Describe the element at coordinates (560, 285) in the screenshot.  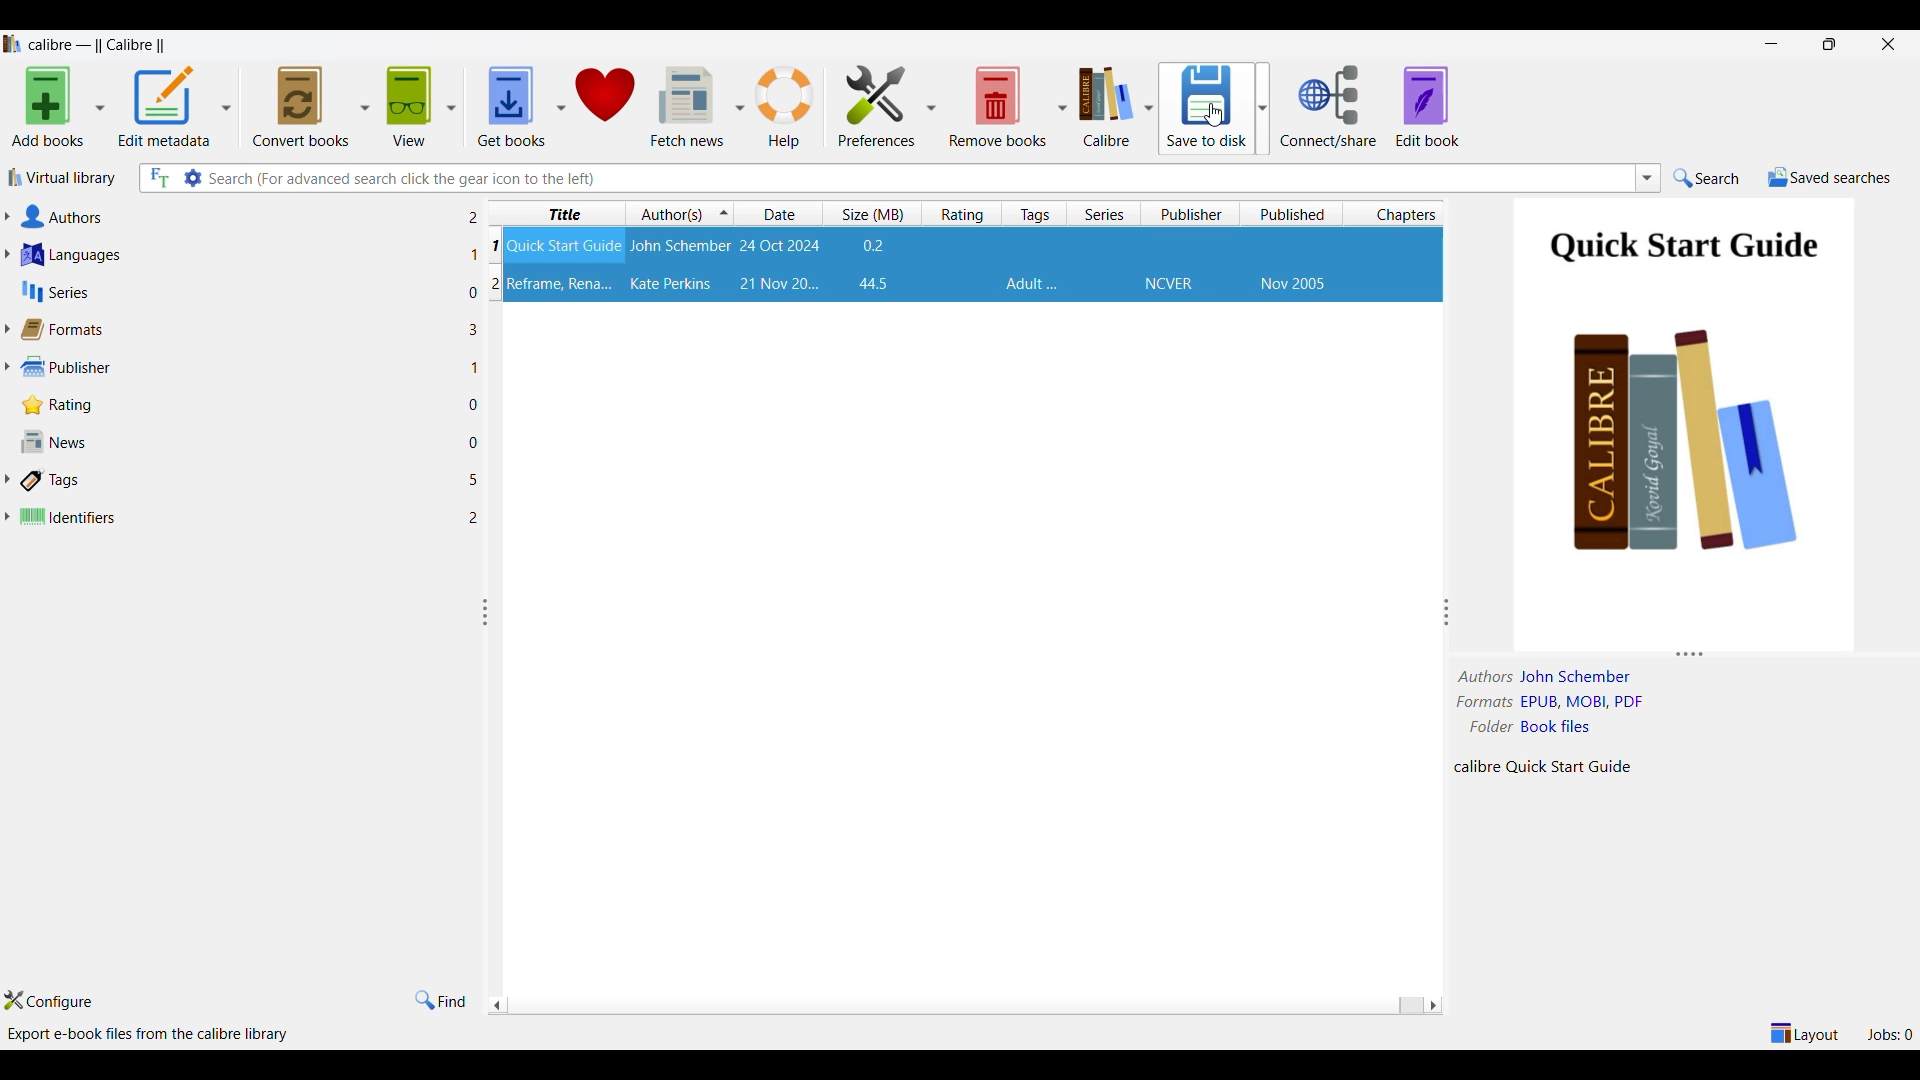
I see `title` at that location.